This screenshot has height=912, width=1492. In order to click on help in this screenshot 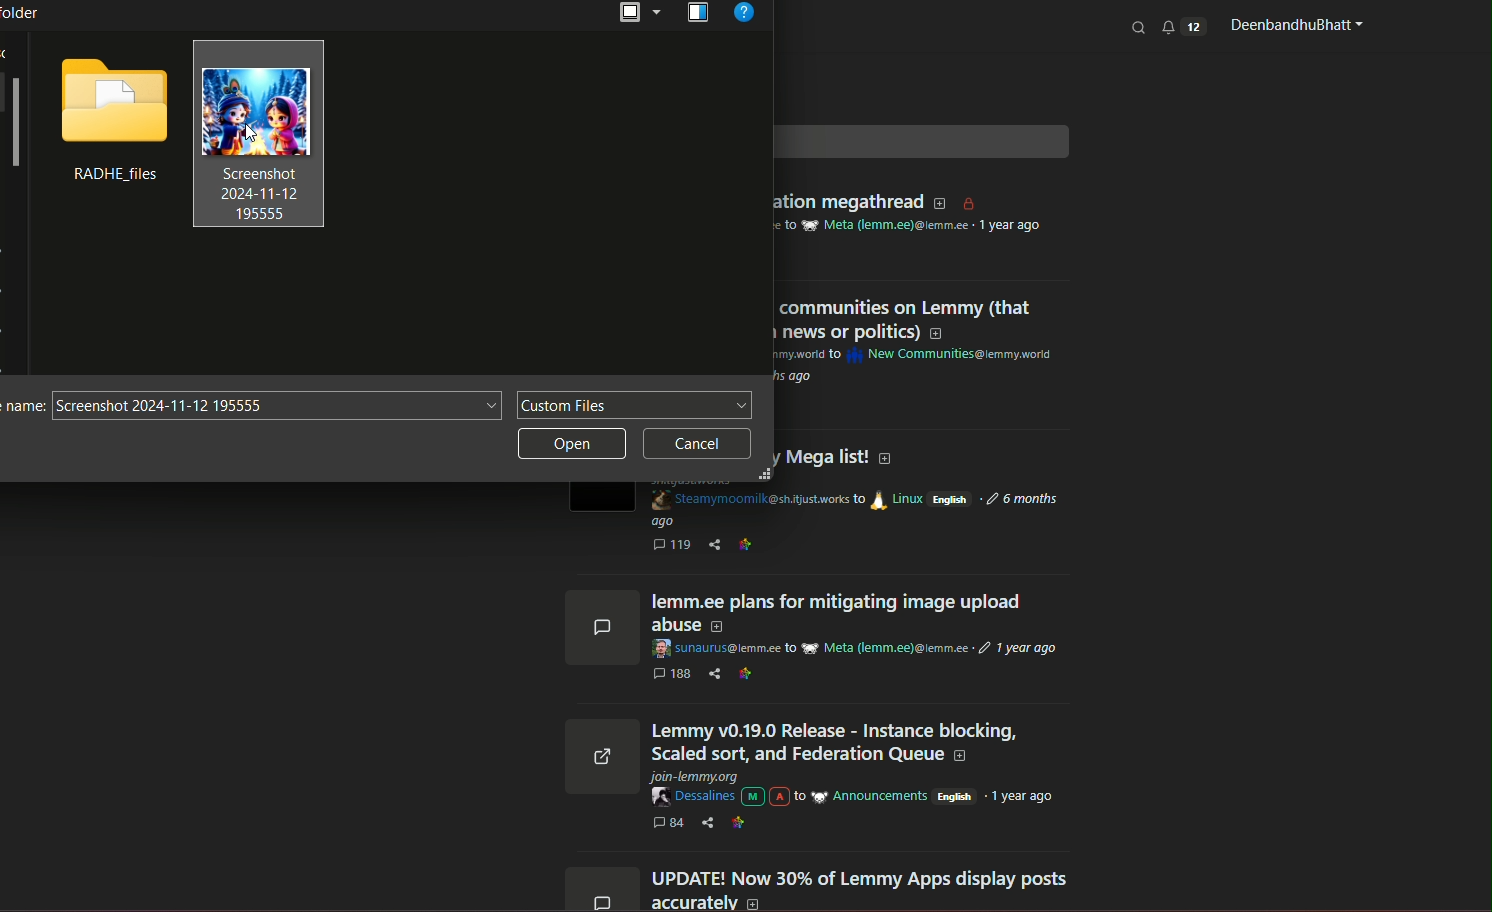, I will do `click(746, 16)`.